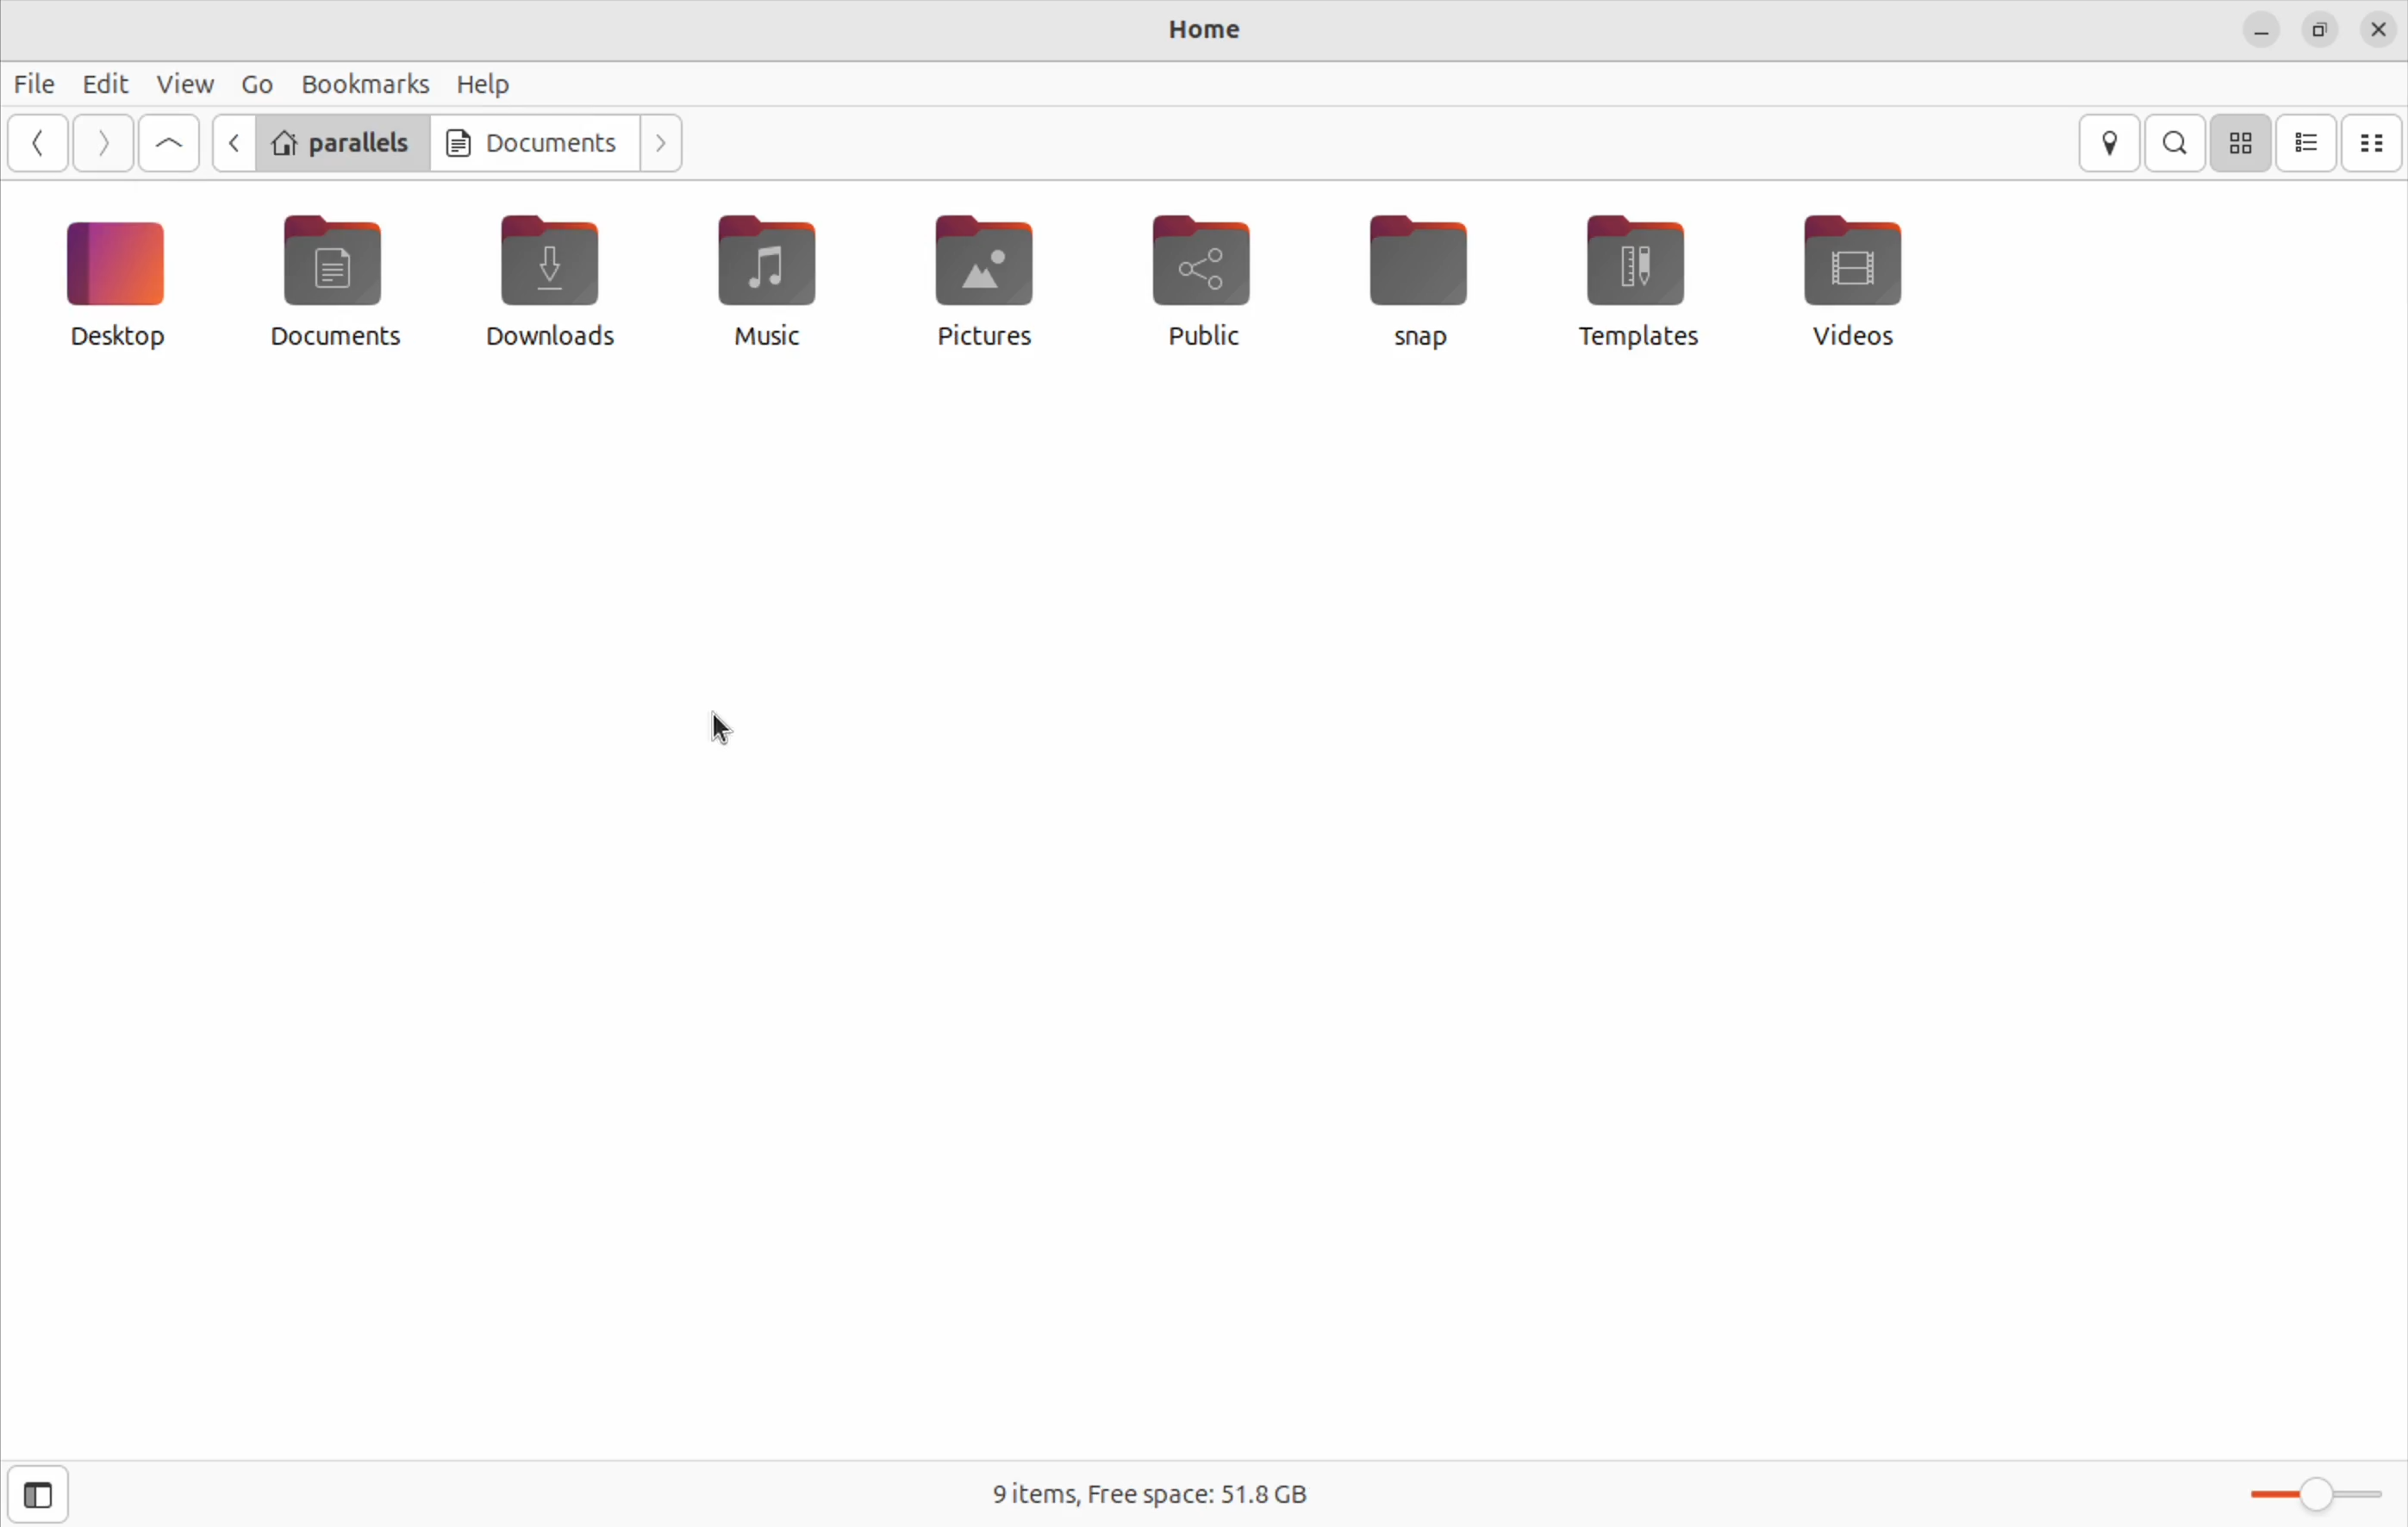 The width and height of the screenshot is (2408, 1527). I want to click on snap file, so click(1427, 282).